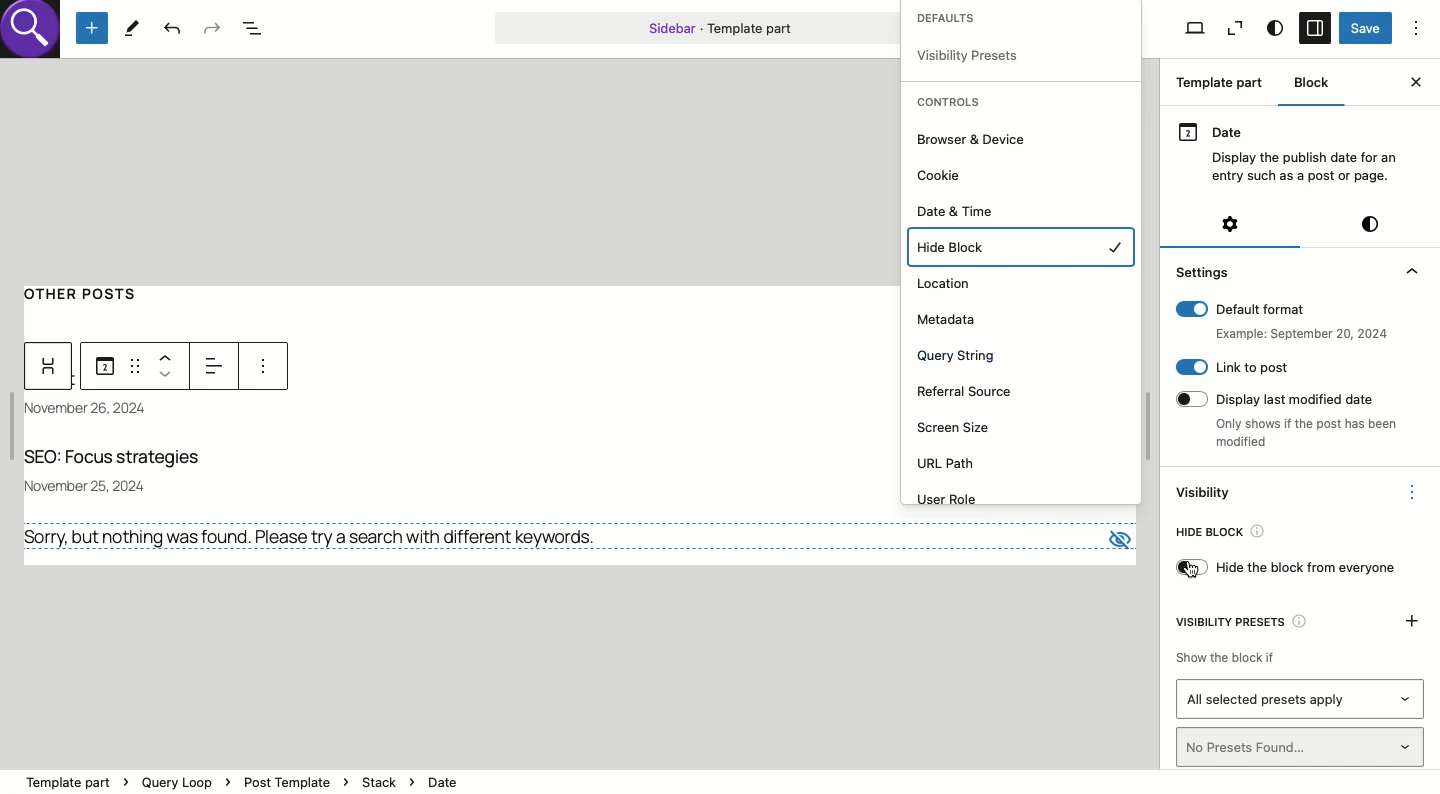 Image resolution: width=1440 pixels, height=794 pixels. What do you see at coordinates (1274, 29) in the screenshot?
I see `Style` at bounding box center [1274, 29].